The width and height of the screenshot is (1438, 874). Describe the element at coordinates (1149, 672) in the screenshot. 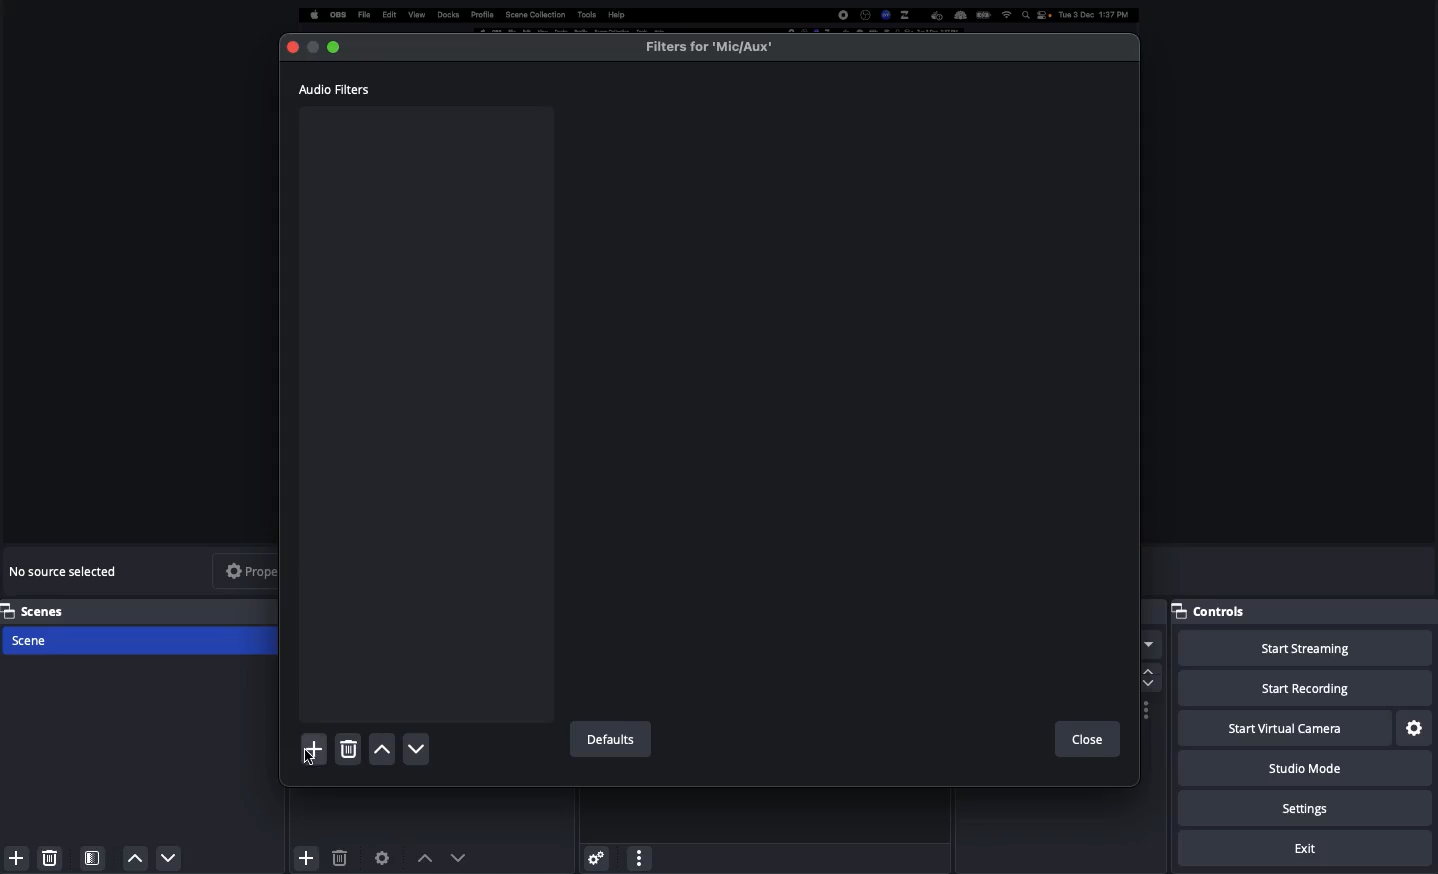

I see `scroll` at that location.